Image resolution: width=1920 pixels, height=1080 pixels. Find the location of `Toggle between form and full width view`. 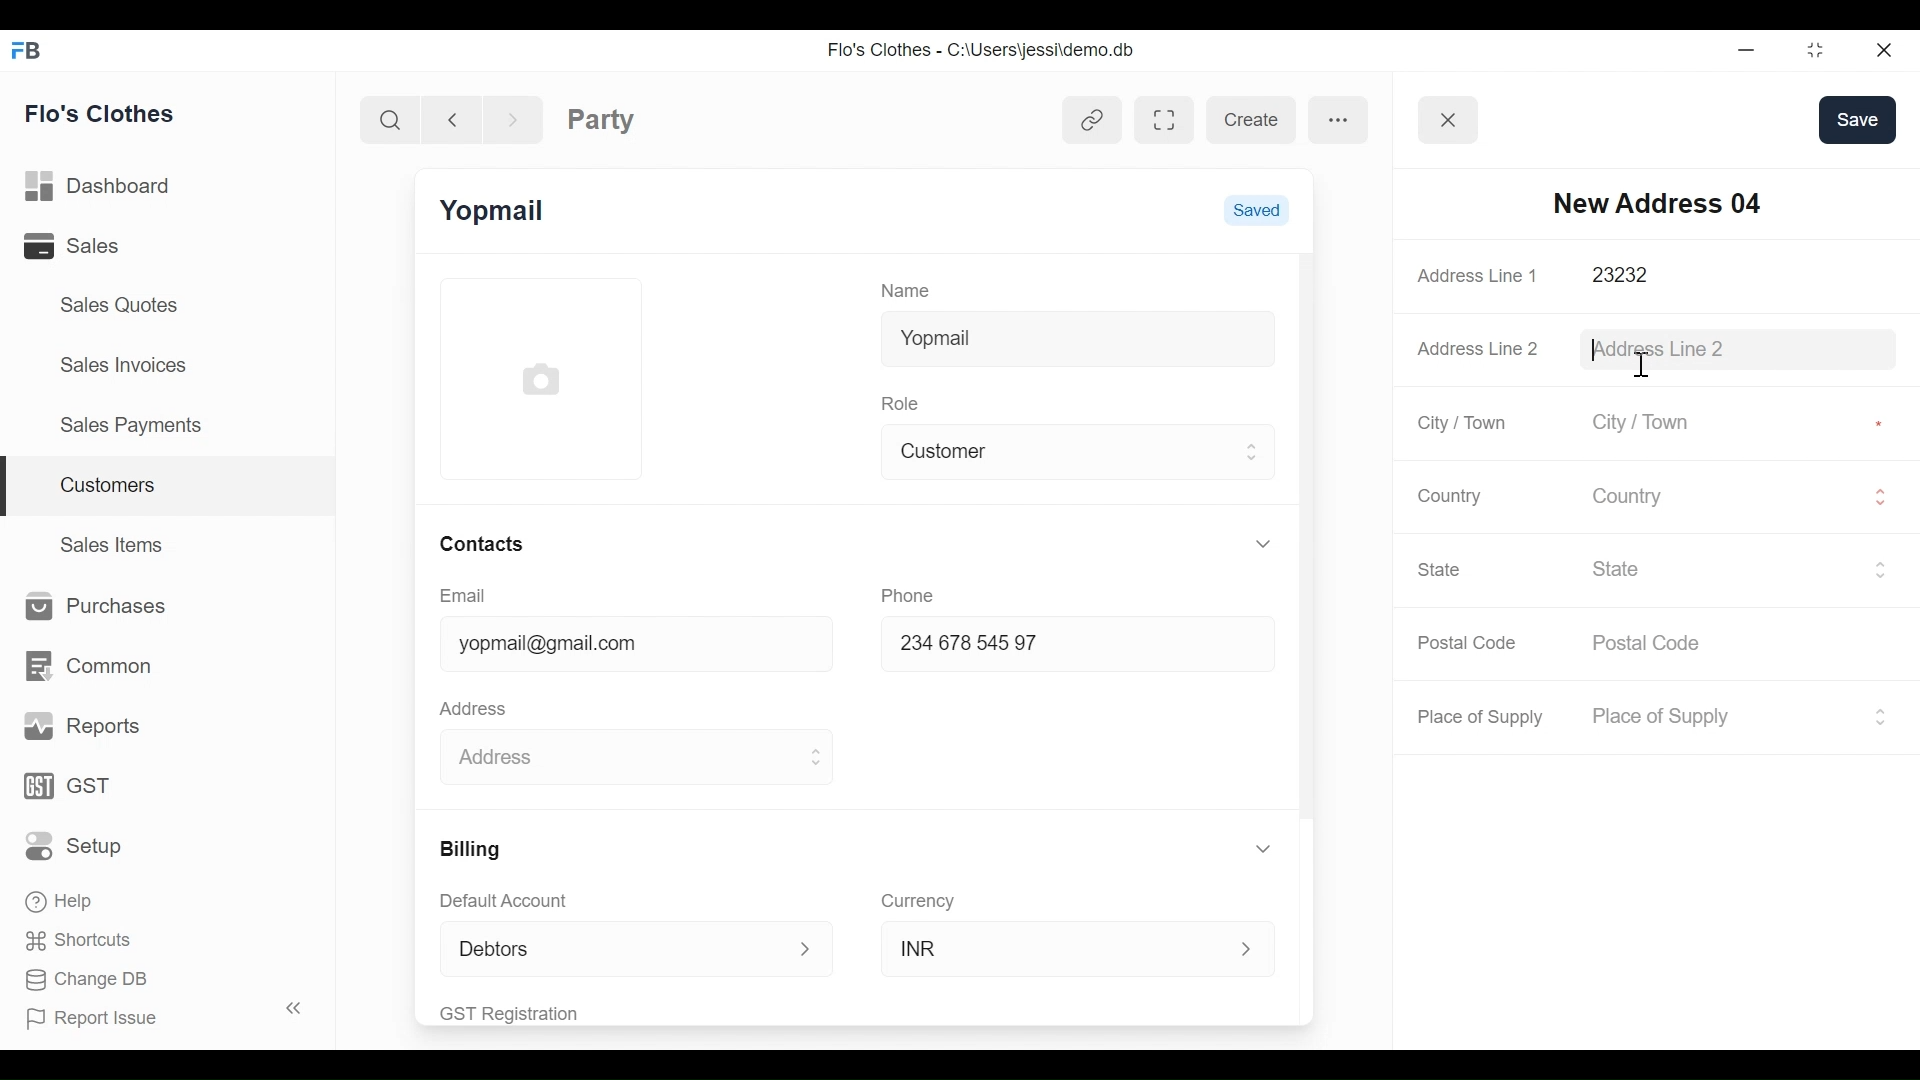

Toggle between form and full width view is located at coordinates (1165, 120).